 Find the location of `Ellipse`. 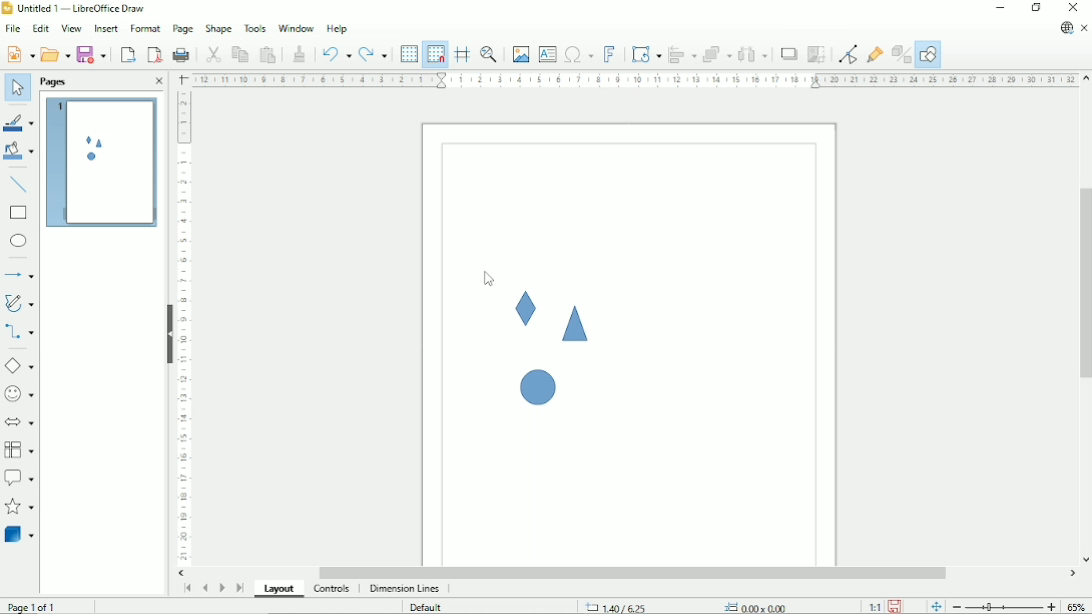

Ellipse is located at coordinates (18, 242).